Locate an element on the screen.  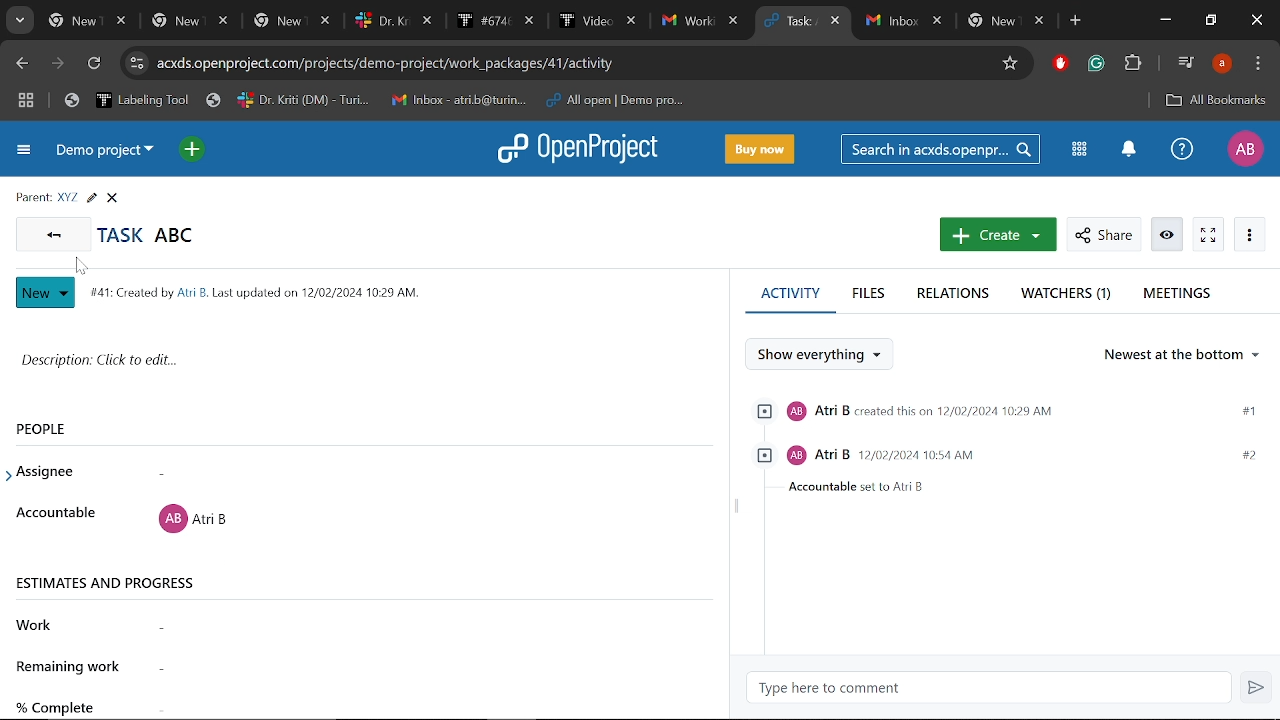
Control your music, videos and more is located at coordinates (1184, 63).